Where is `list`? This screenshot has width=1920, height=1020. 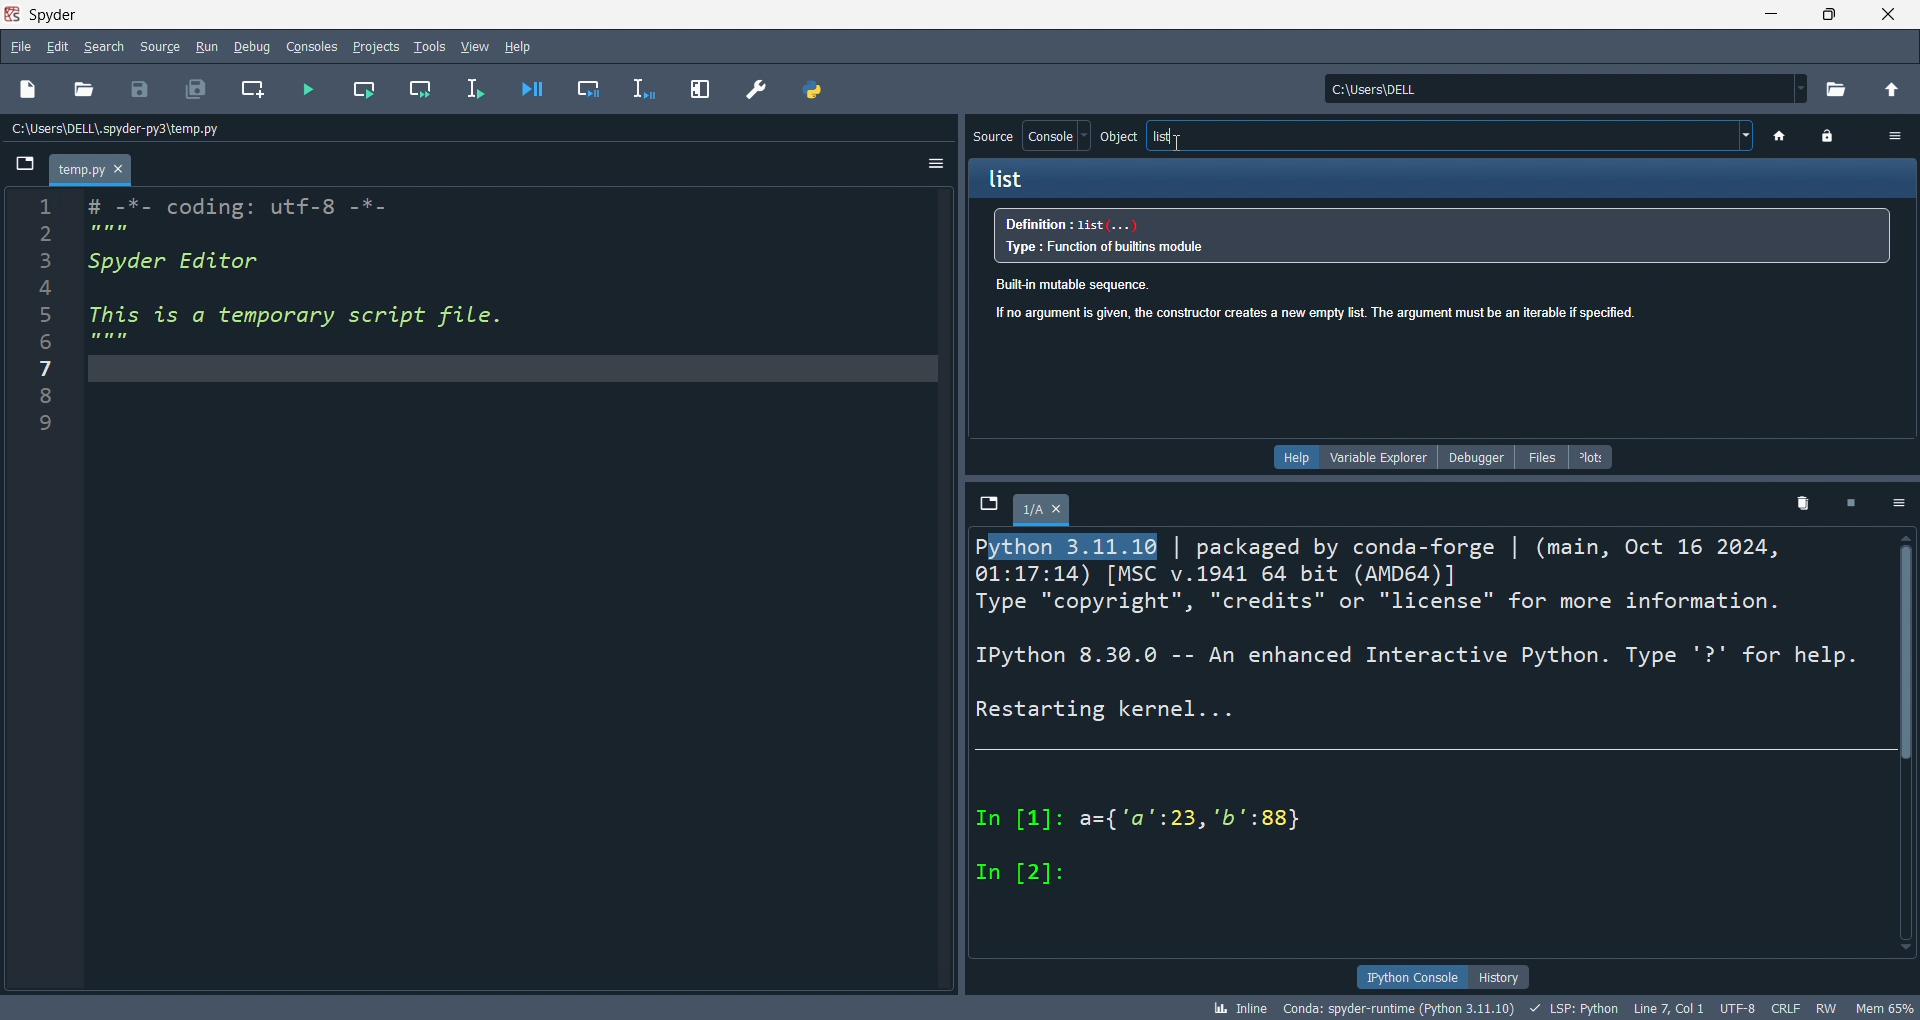
list is located at coordinates (1456, 133).